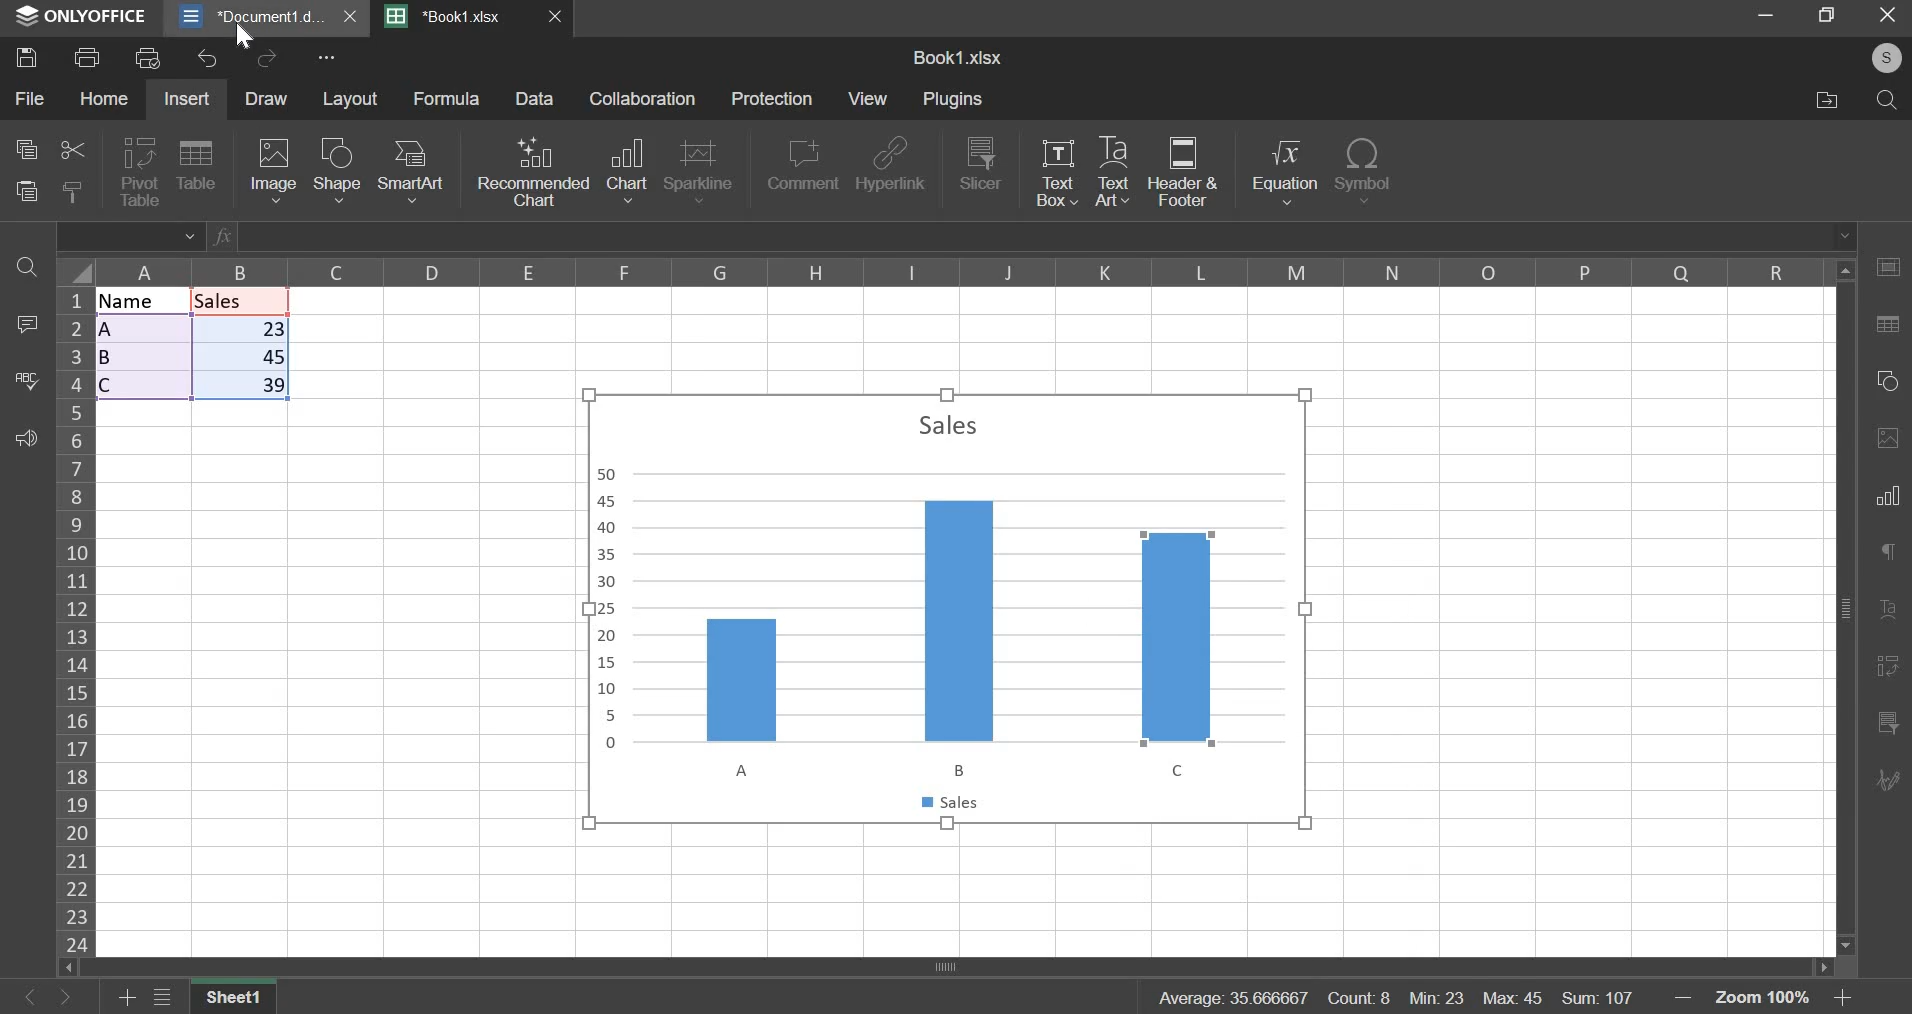 This screenshot has width=1912, height=1014. Describe the element at coordinates (195, 344) in the screenshot. I see `data` at that location.